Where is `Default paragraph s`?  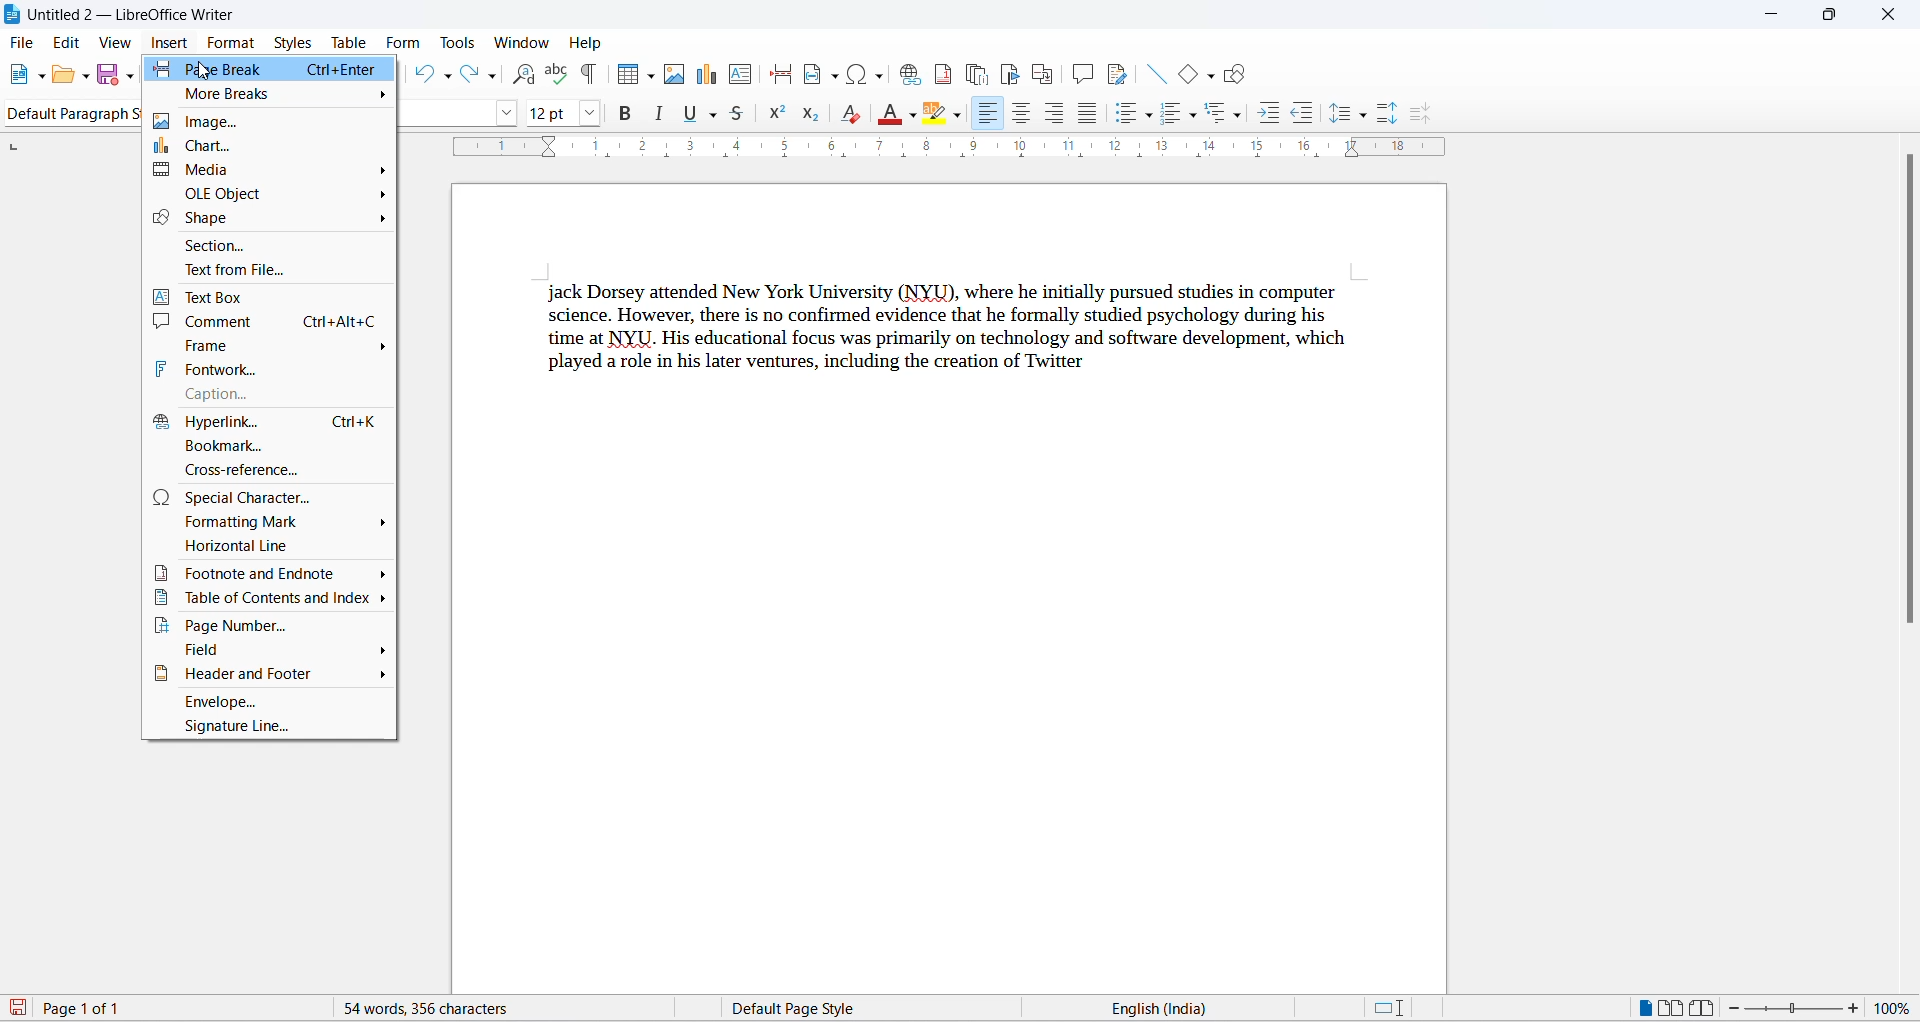 Default paragraph s is located at coordinates (75, 112).